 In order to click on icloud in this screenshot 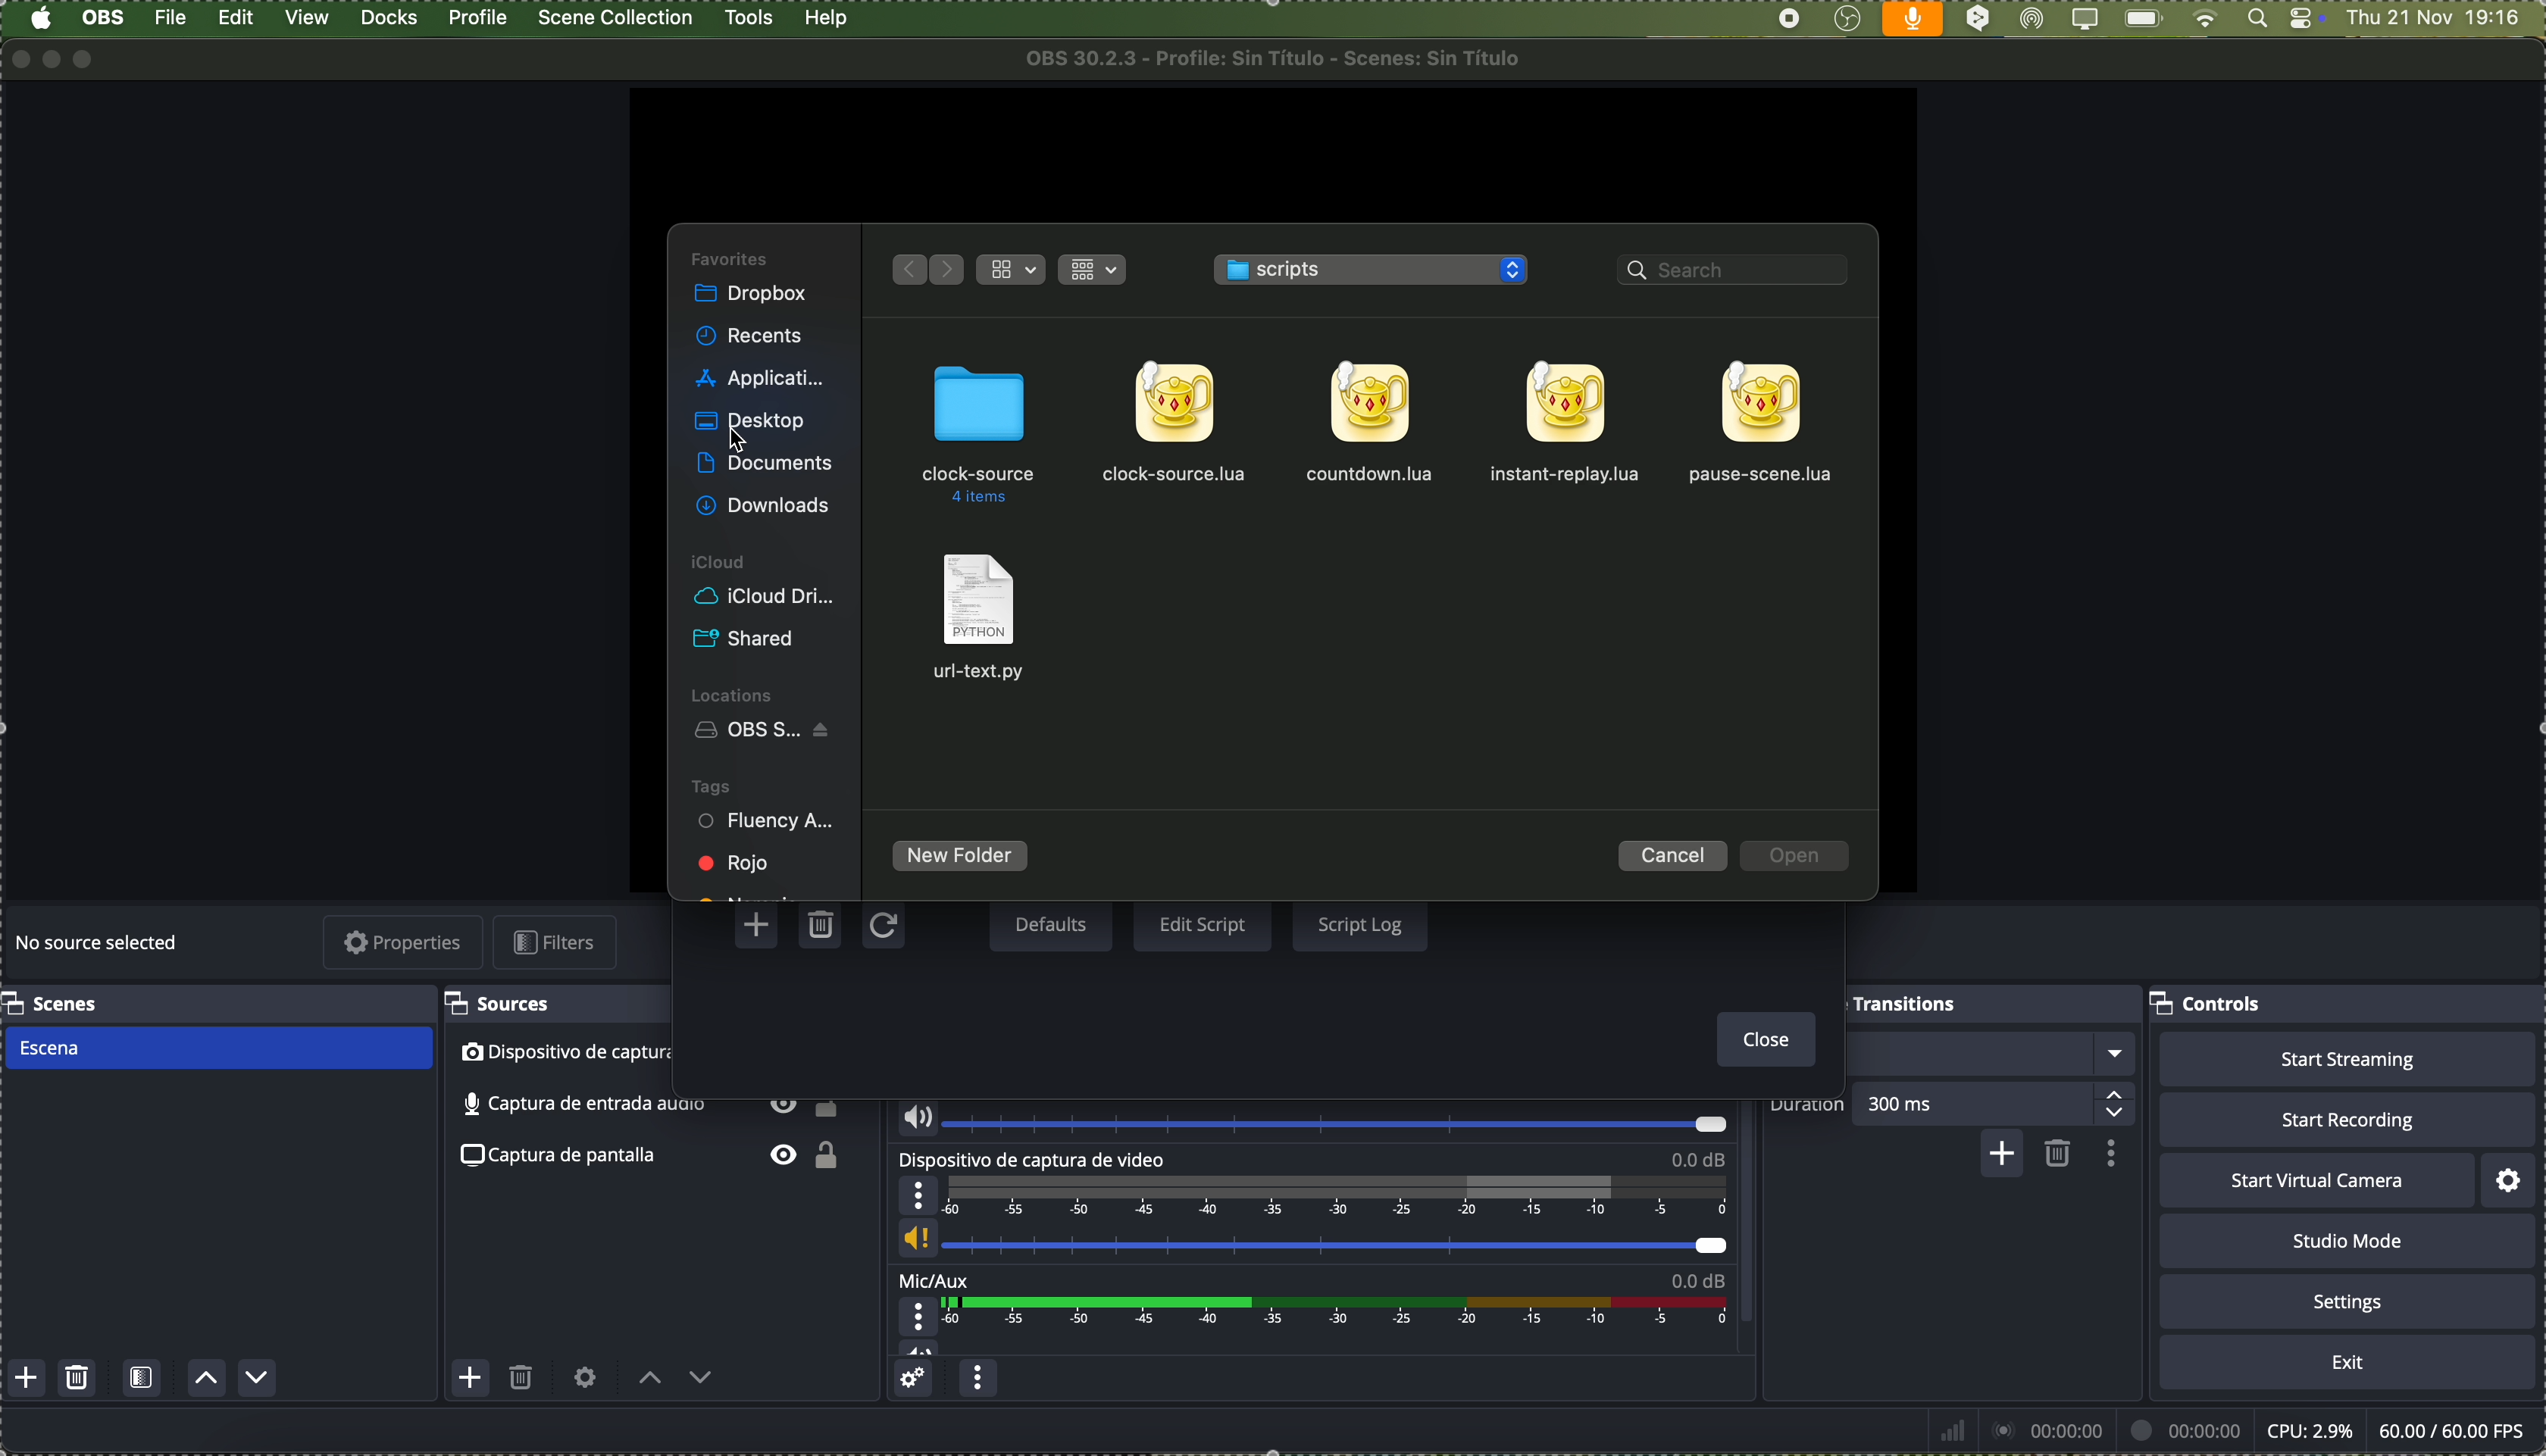, I will do `click(721, 563)`.